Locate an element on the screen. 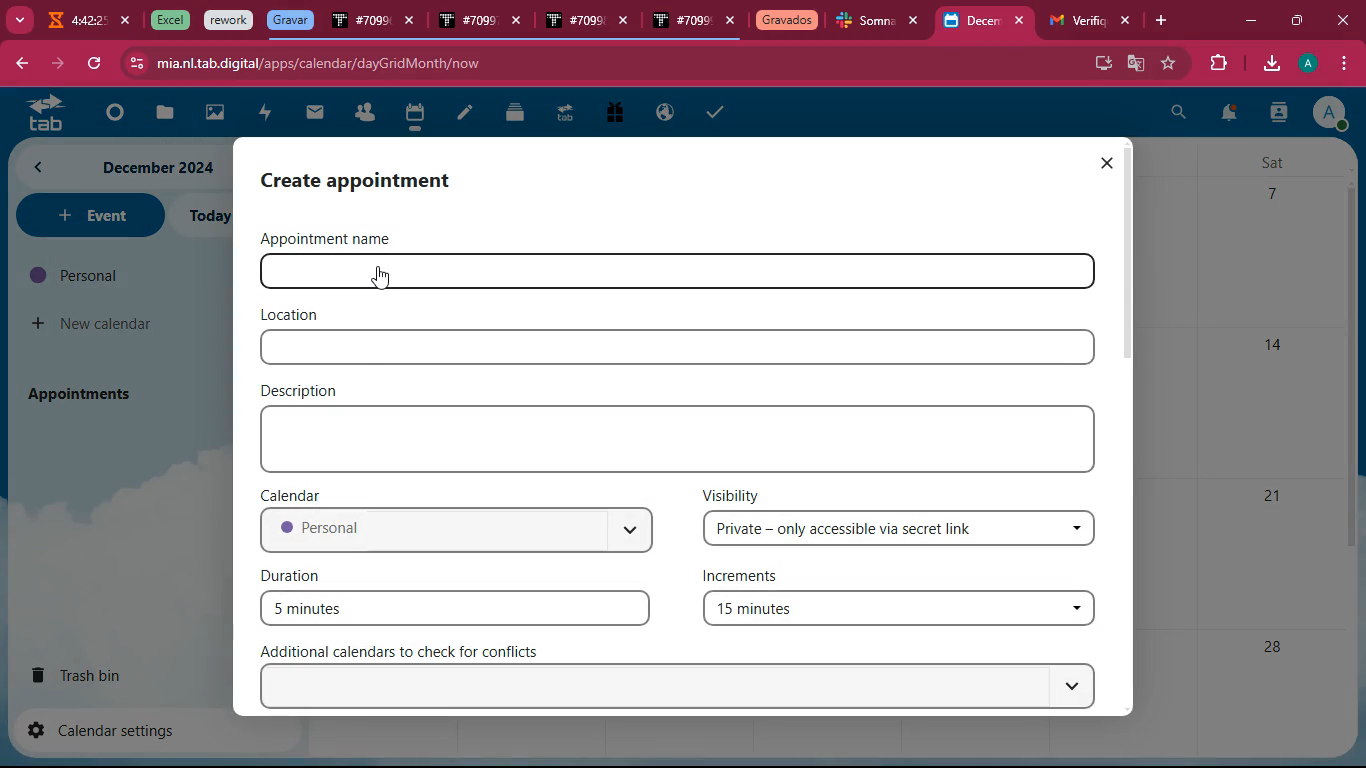  add tab is located at coordinates (1165, 21).